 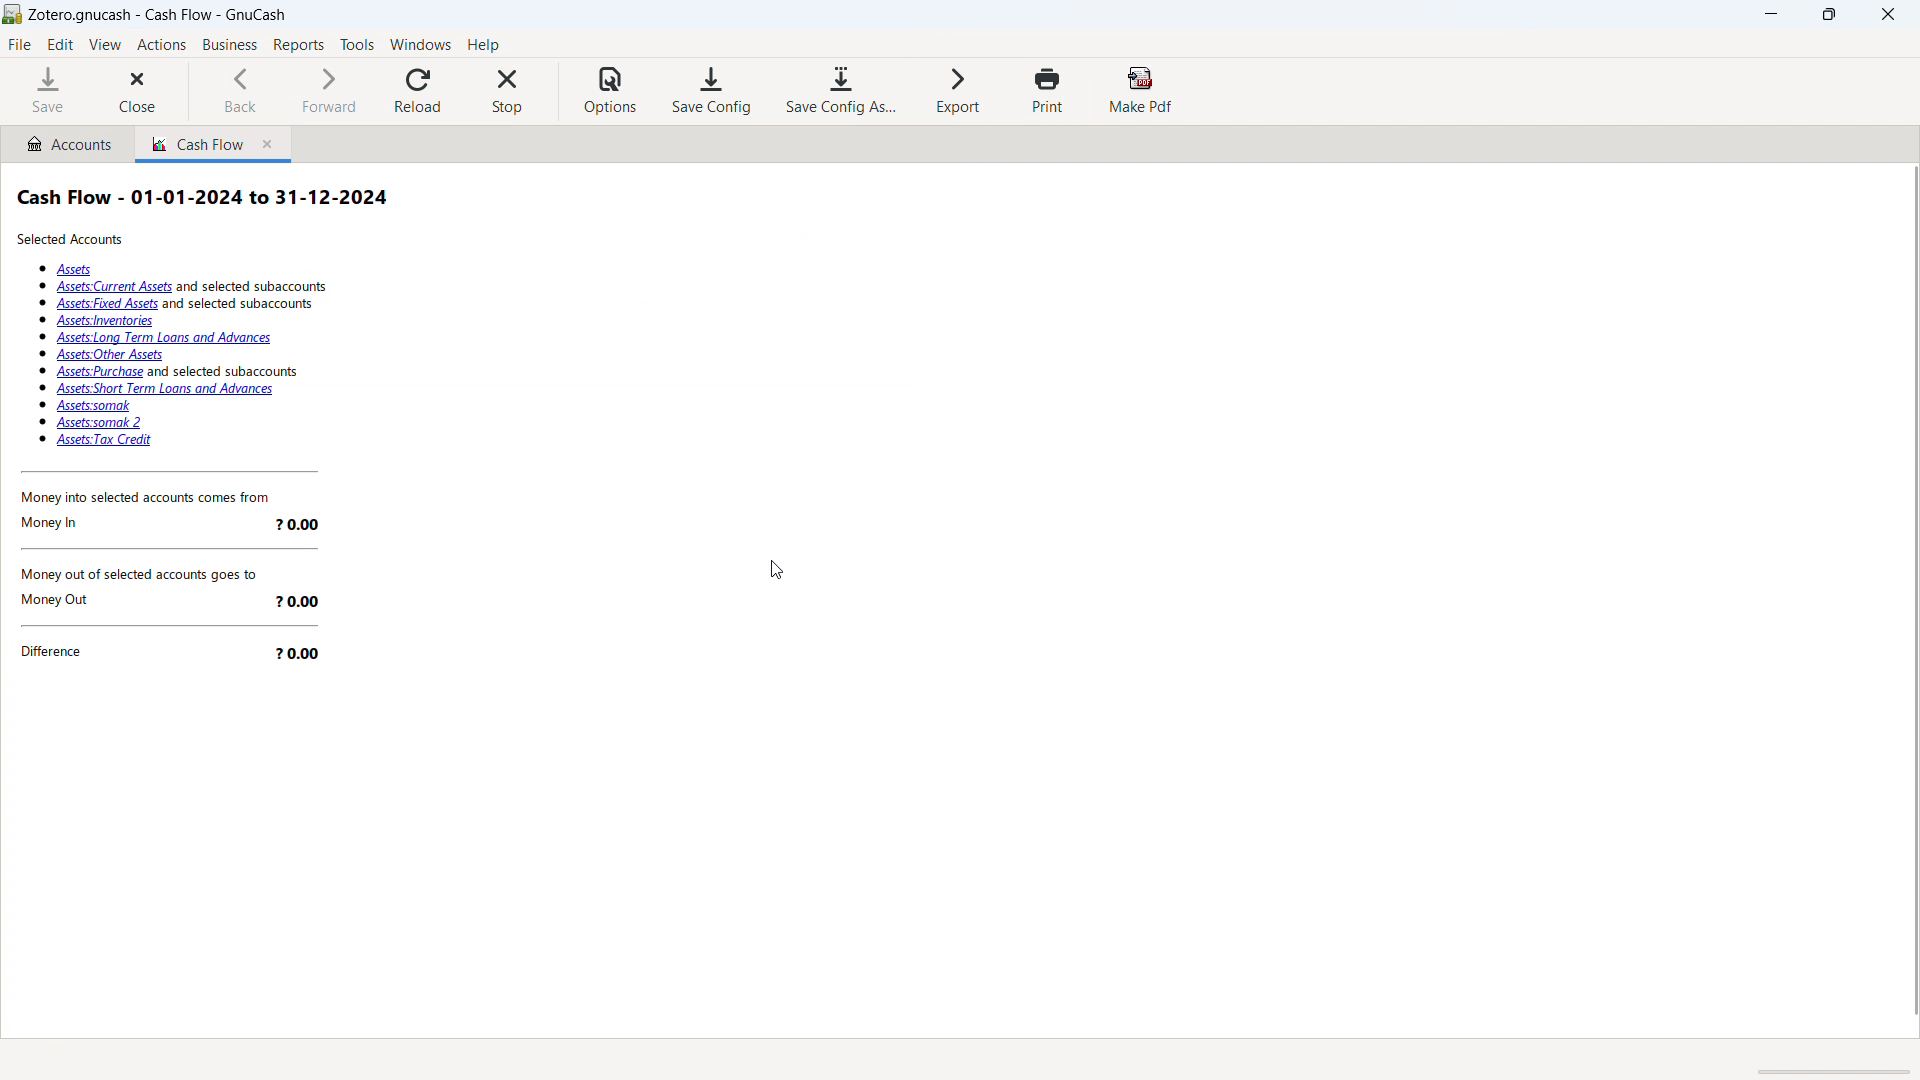 What do you see at coordinates (774, 567) in the screenshot?
I see `cursor` at bounding box center [774, 567].